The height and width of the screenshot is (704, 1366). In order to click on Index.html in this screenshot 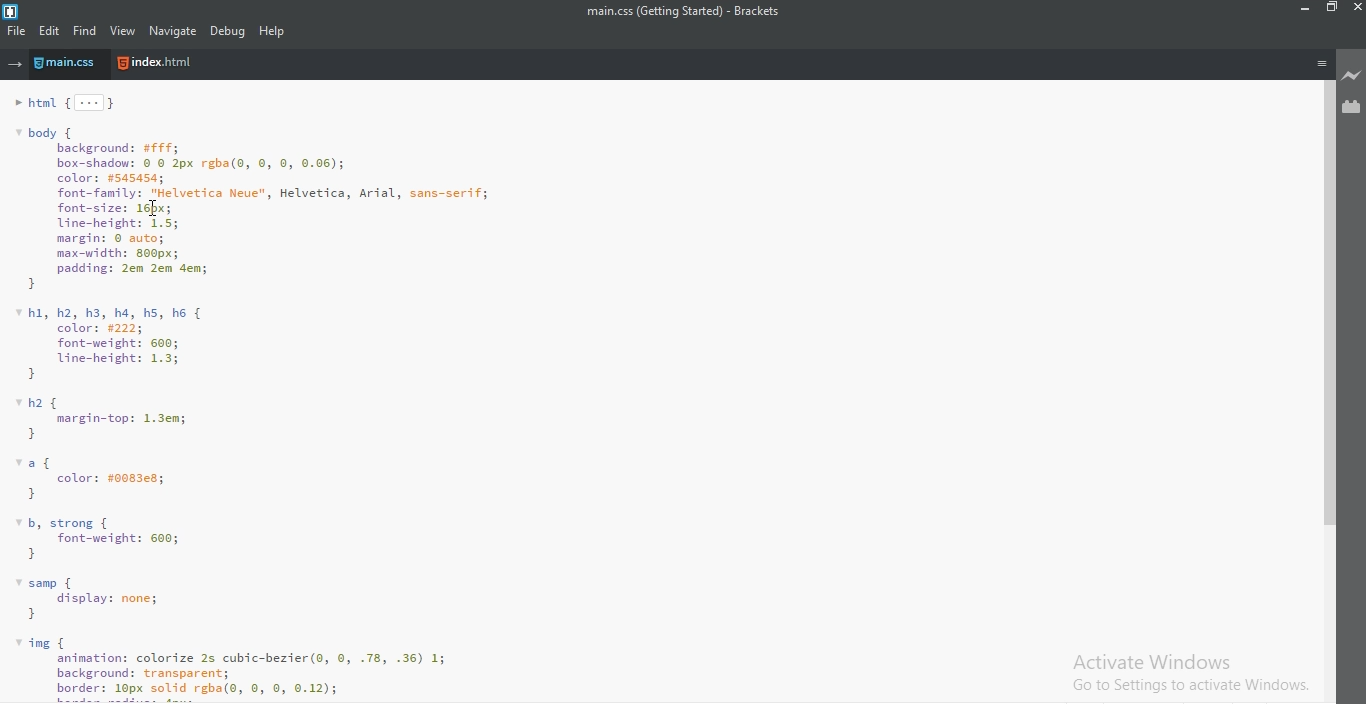, I will do `click(154, 62)`.